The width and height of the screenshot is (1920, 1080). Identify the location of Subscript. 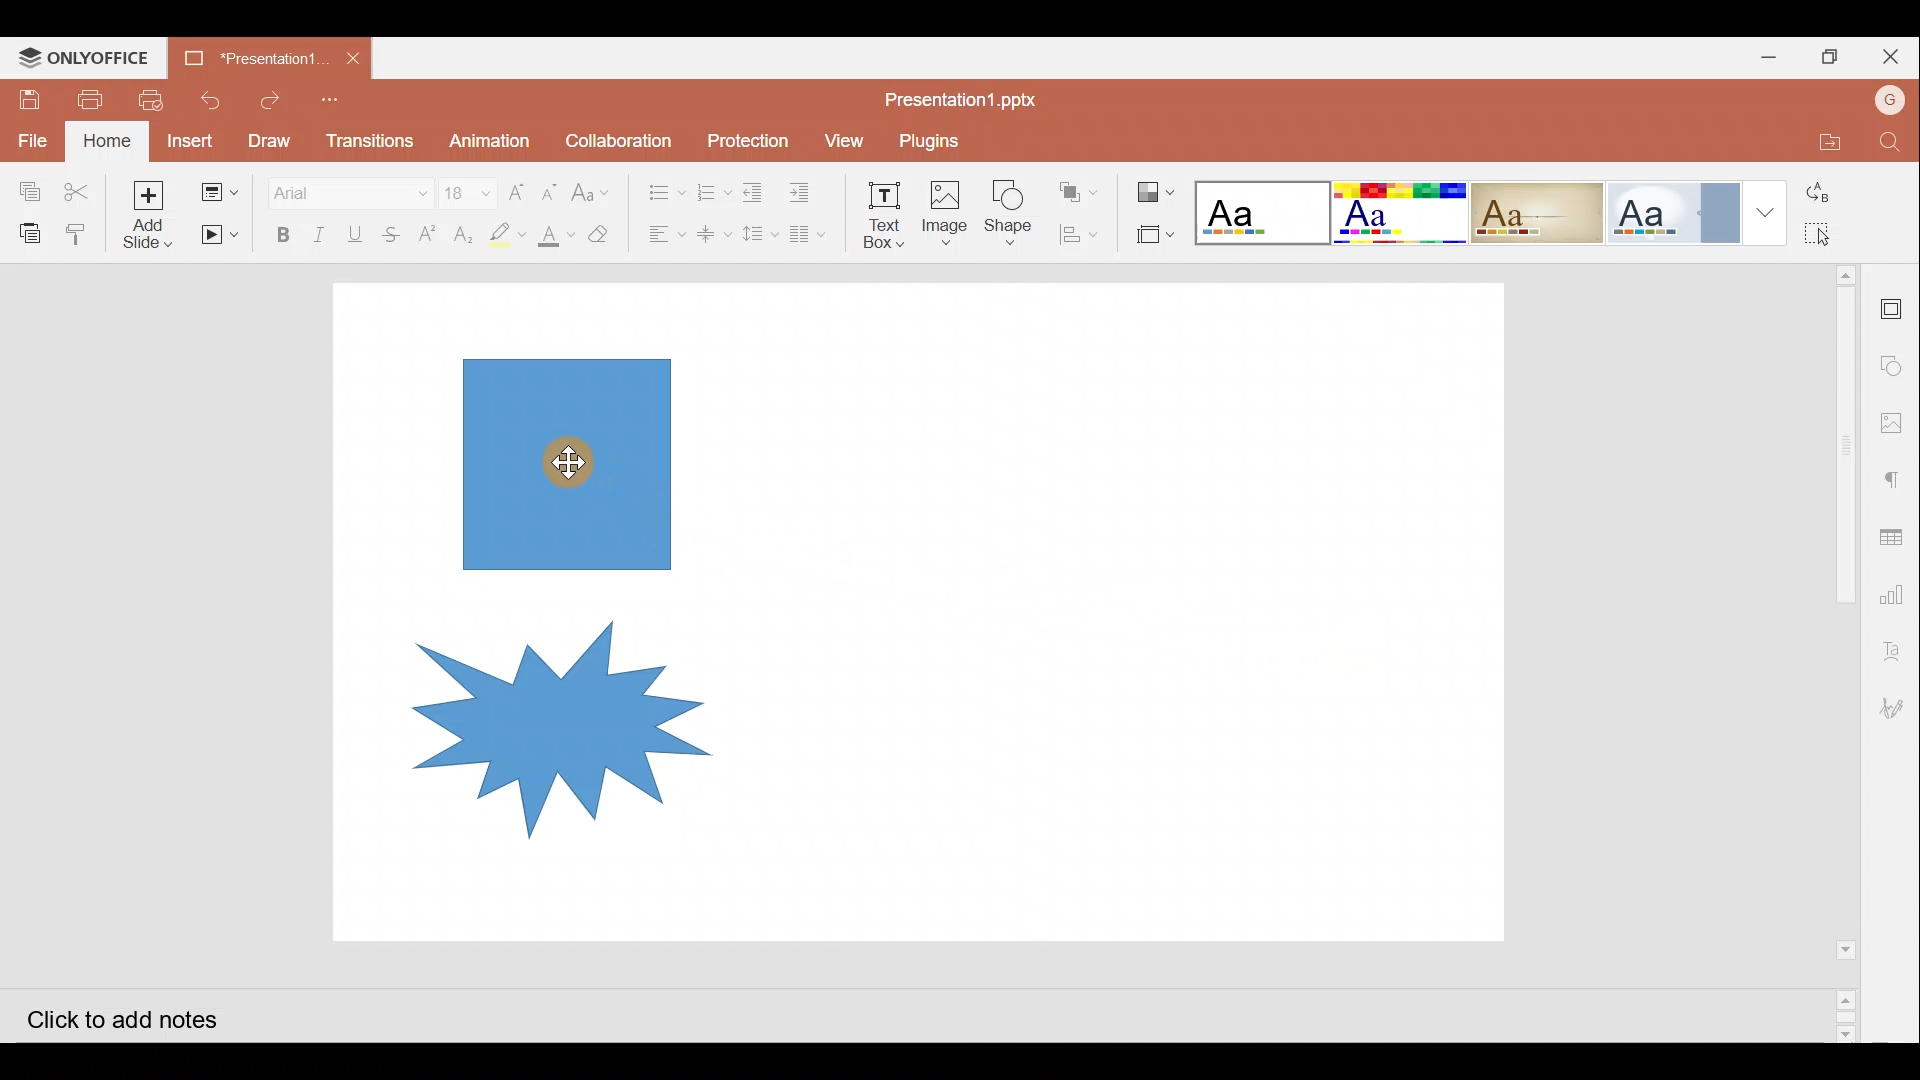
(463, 231).